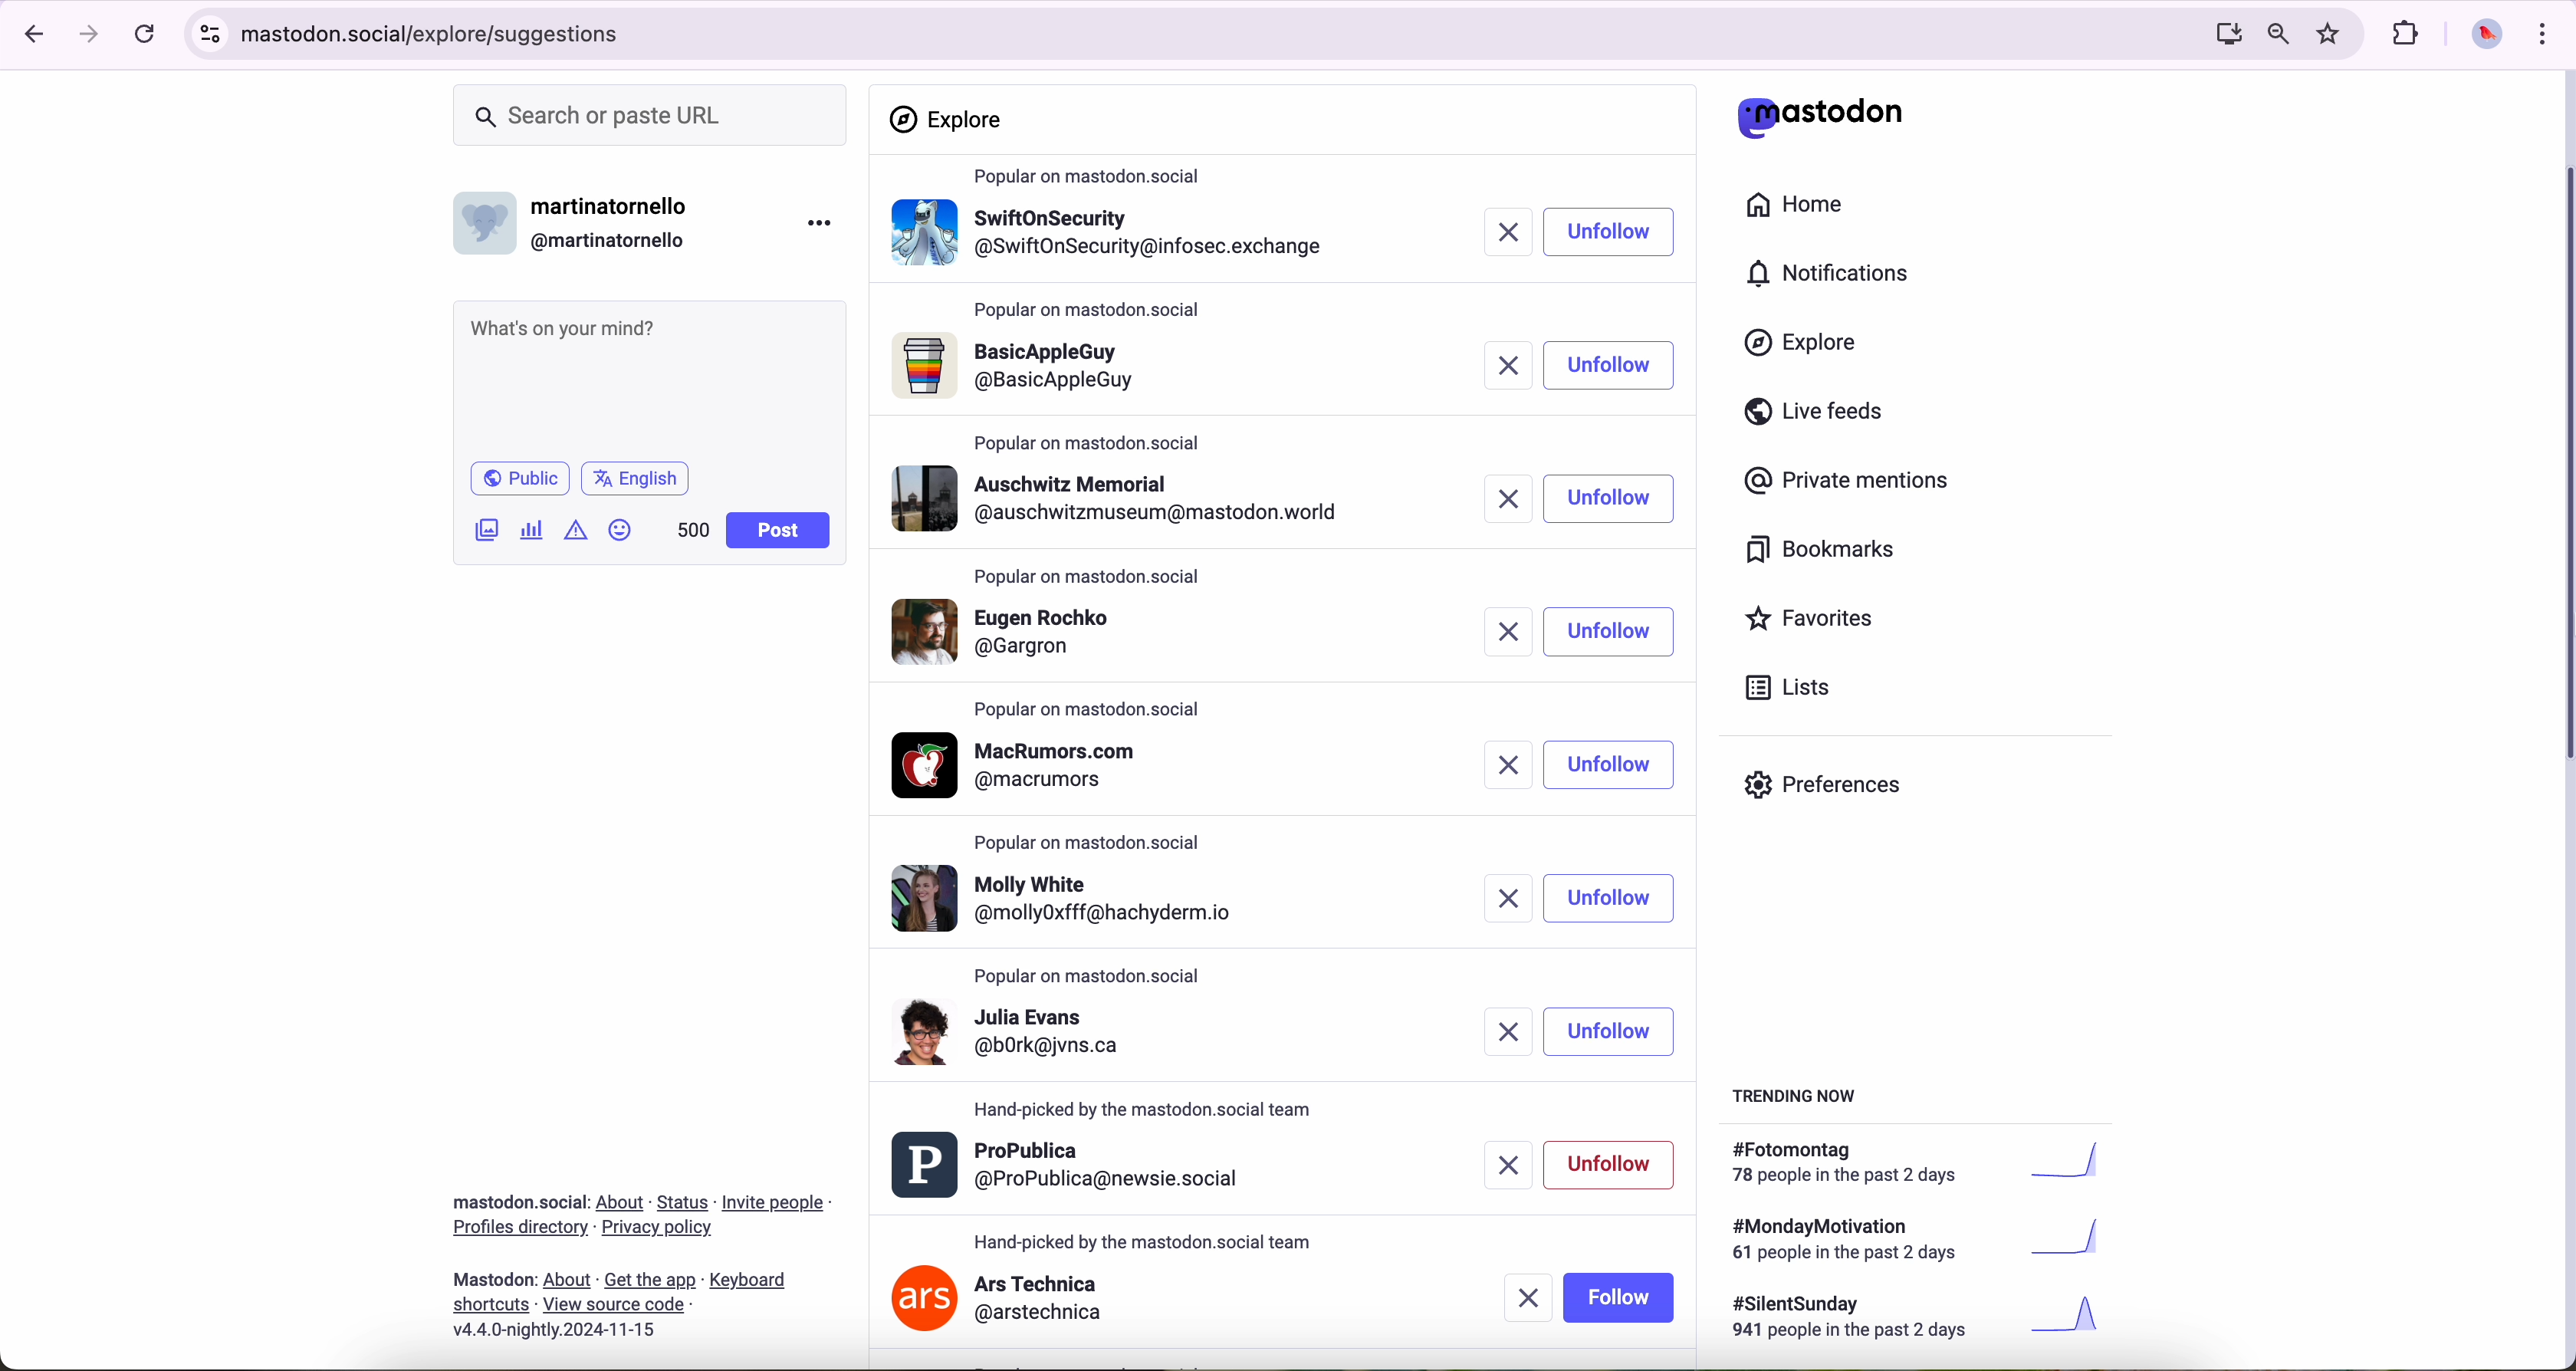  I want to click on URL, so click(439, 31).